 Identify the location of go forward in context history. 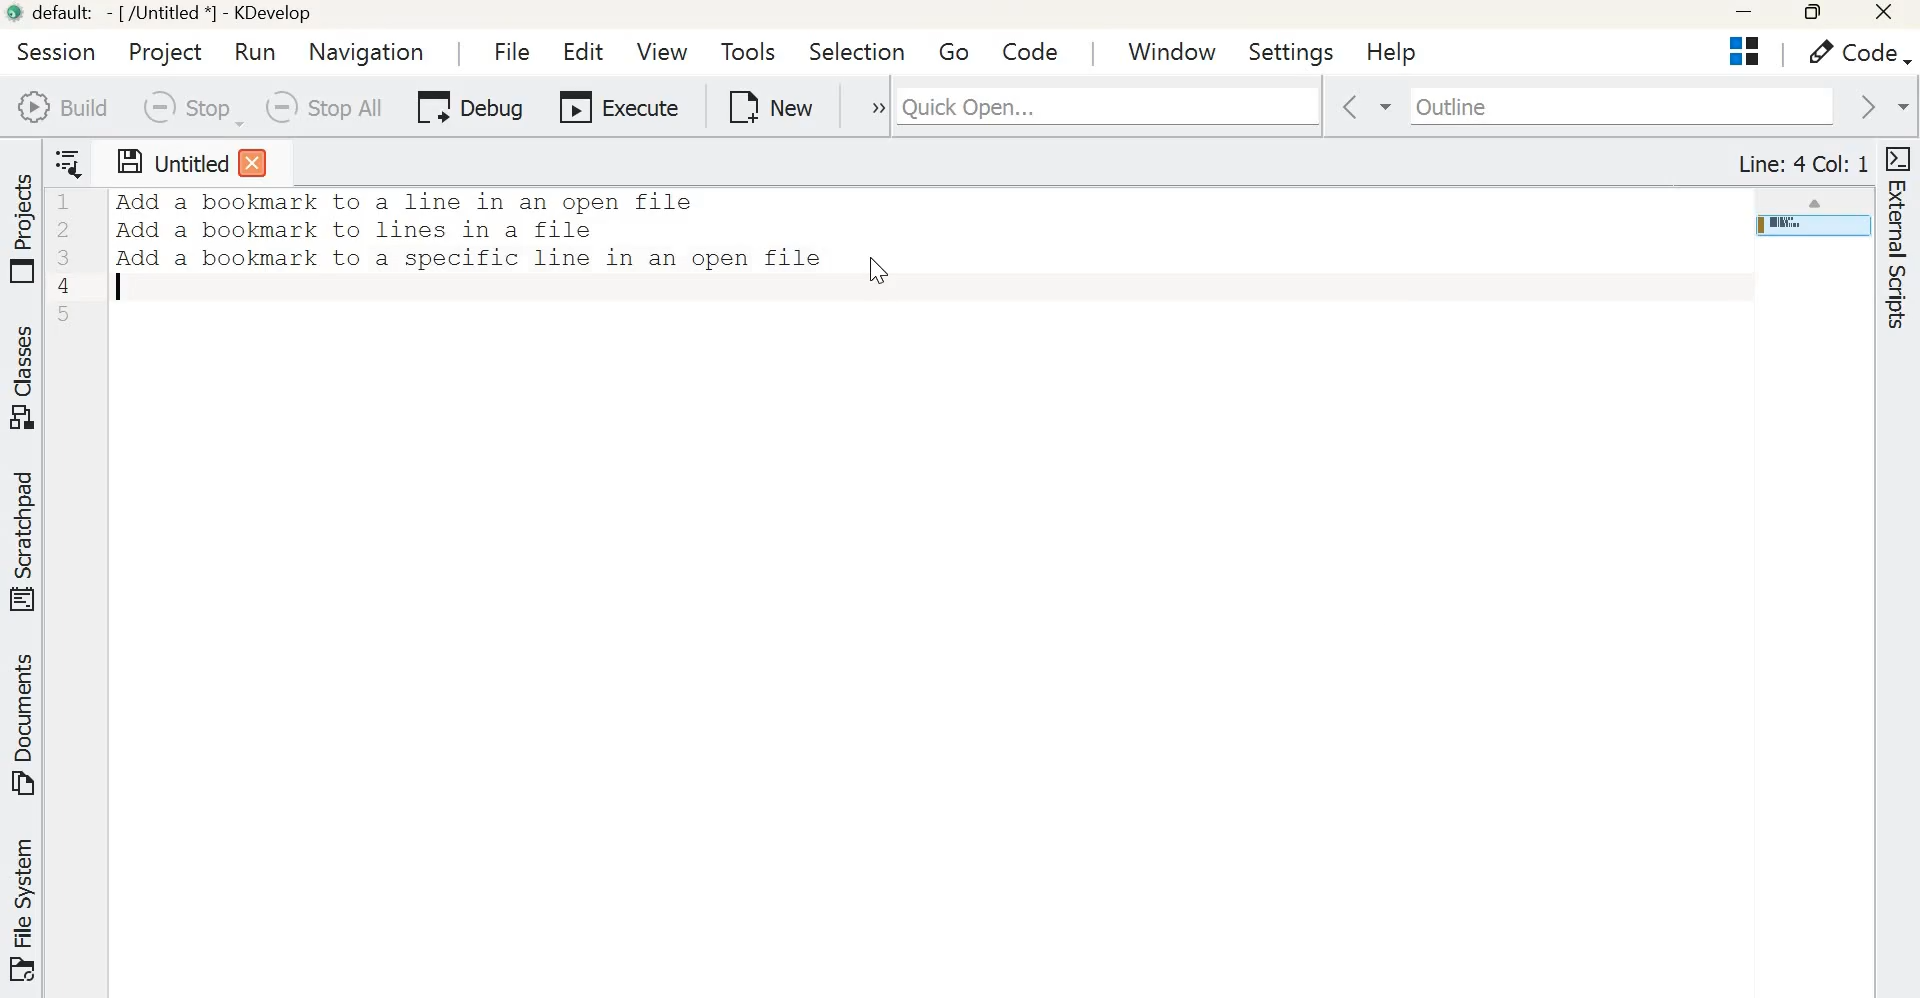
(1884, 106).